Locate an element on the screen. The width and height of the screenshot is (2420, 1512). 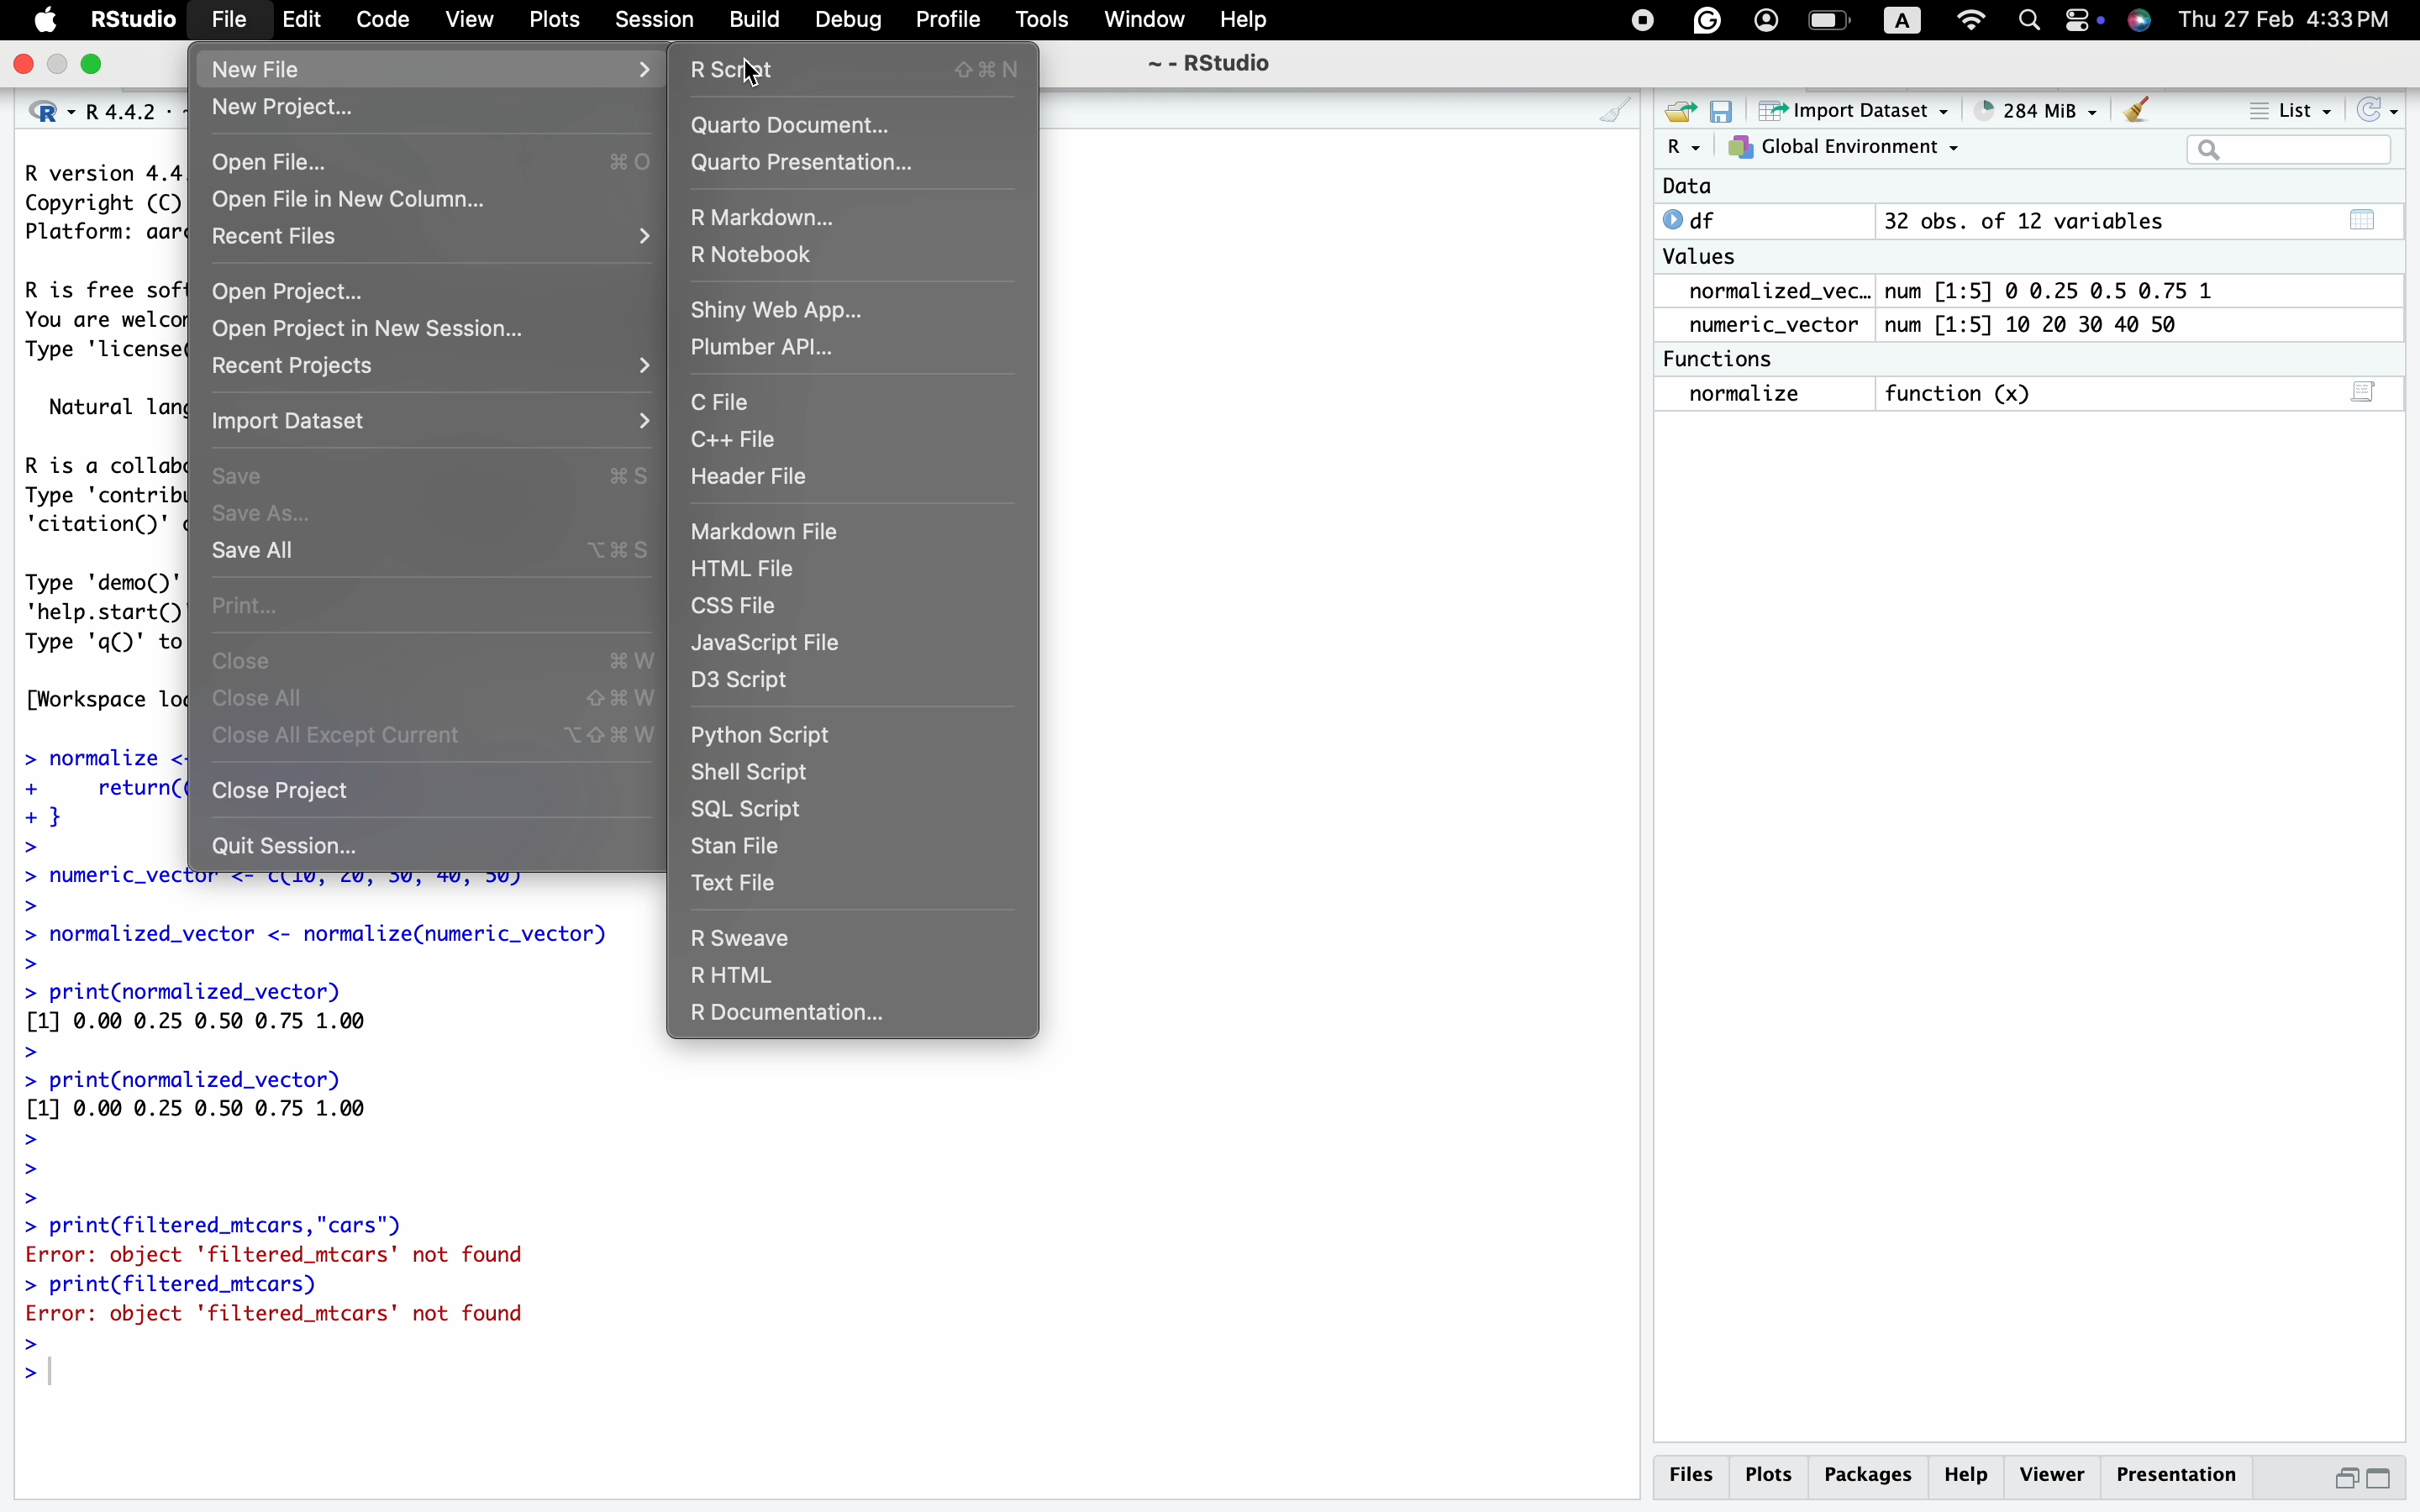
help is located at coordinates (1971, 1473).